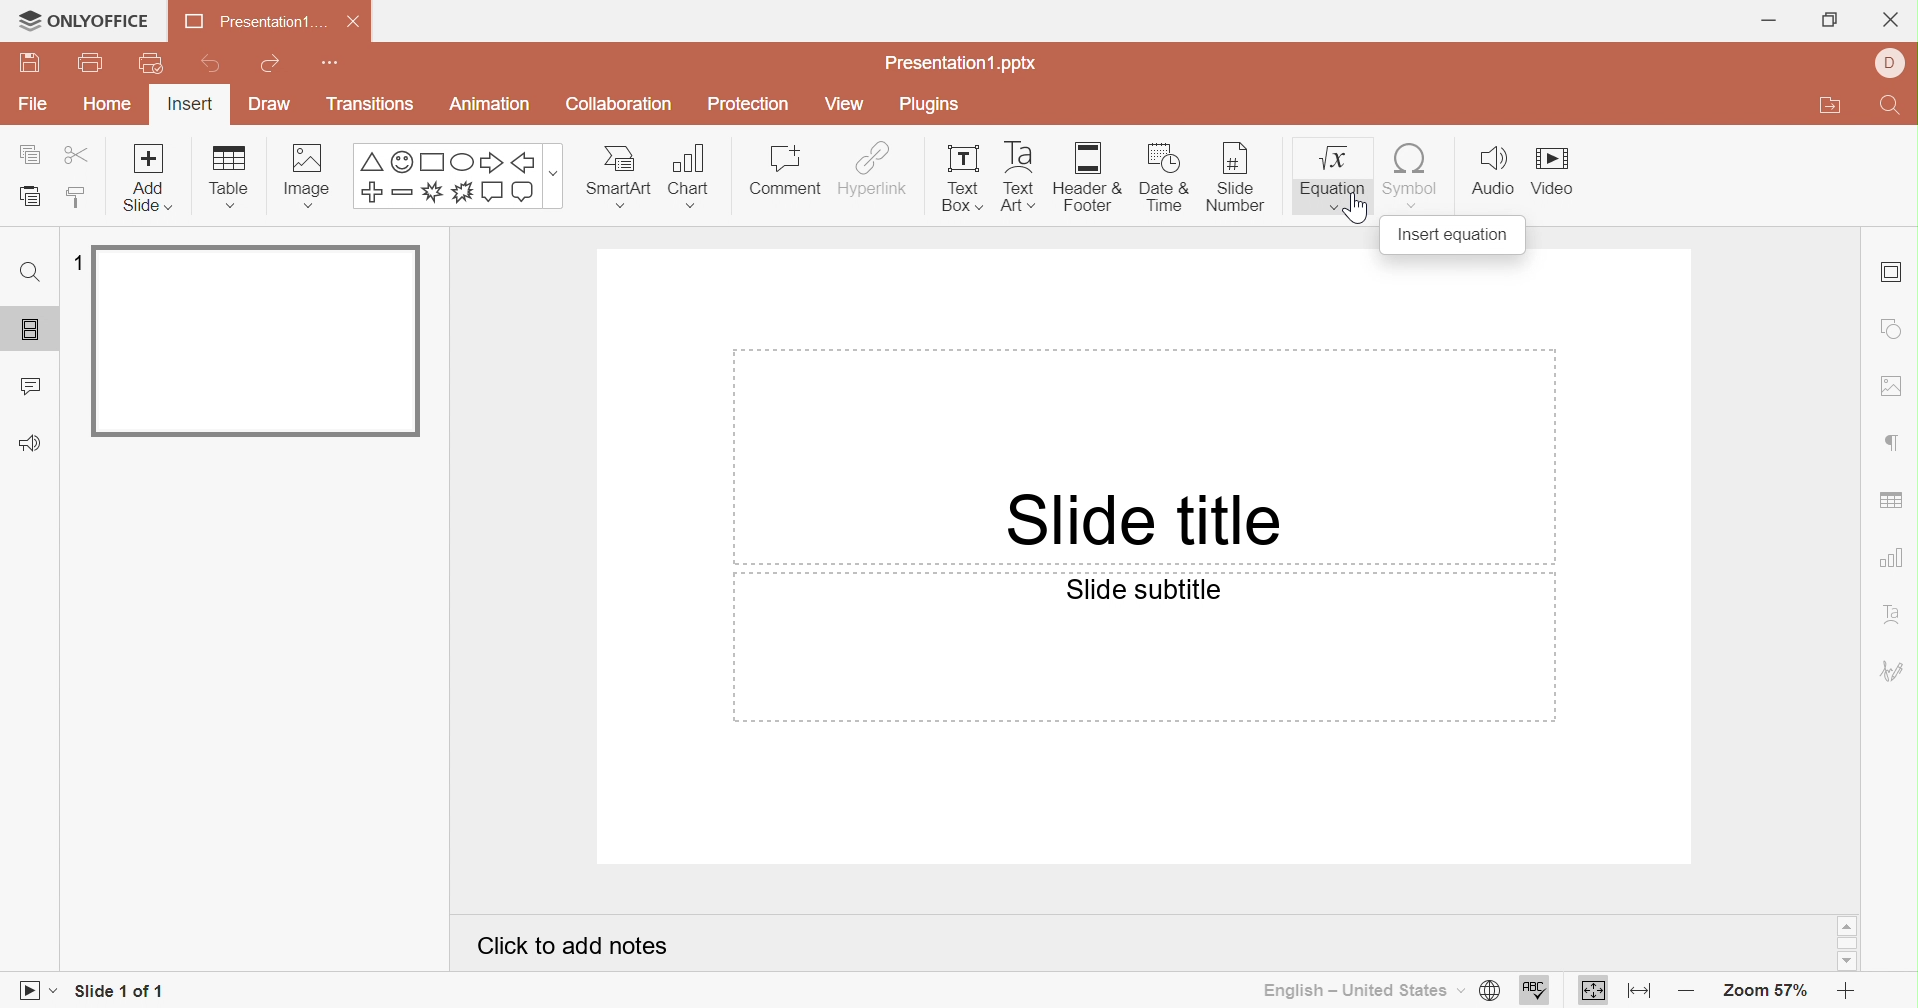 This screenshot has width=1918, height=1008. What do you see at coordinates (1889, 562) in the screenshot?
I see `chart settings` at bounding box center [1889, 562].